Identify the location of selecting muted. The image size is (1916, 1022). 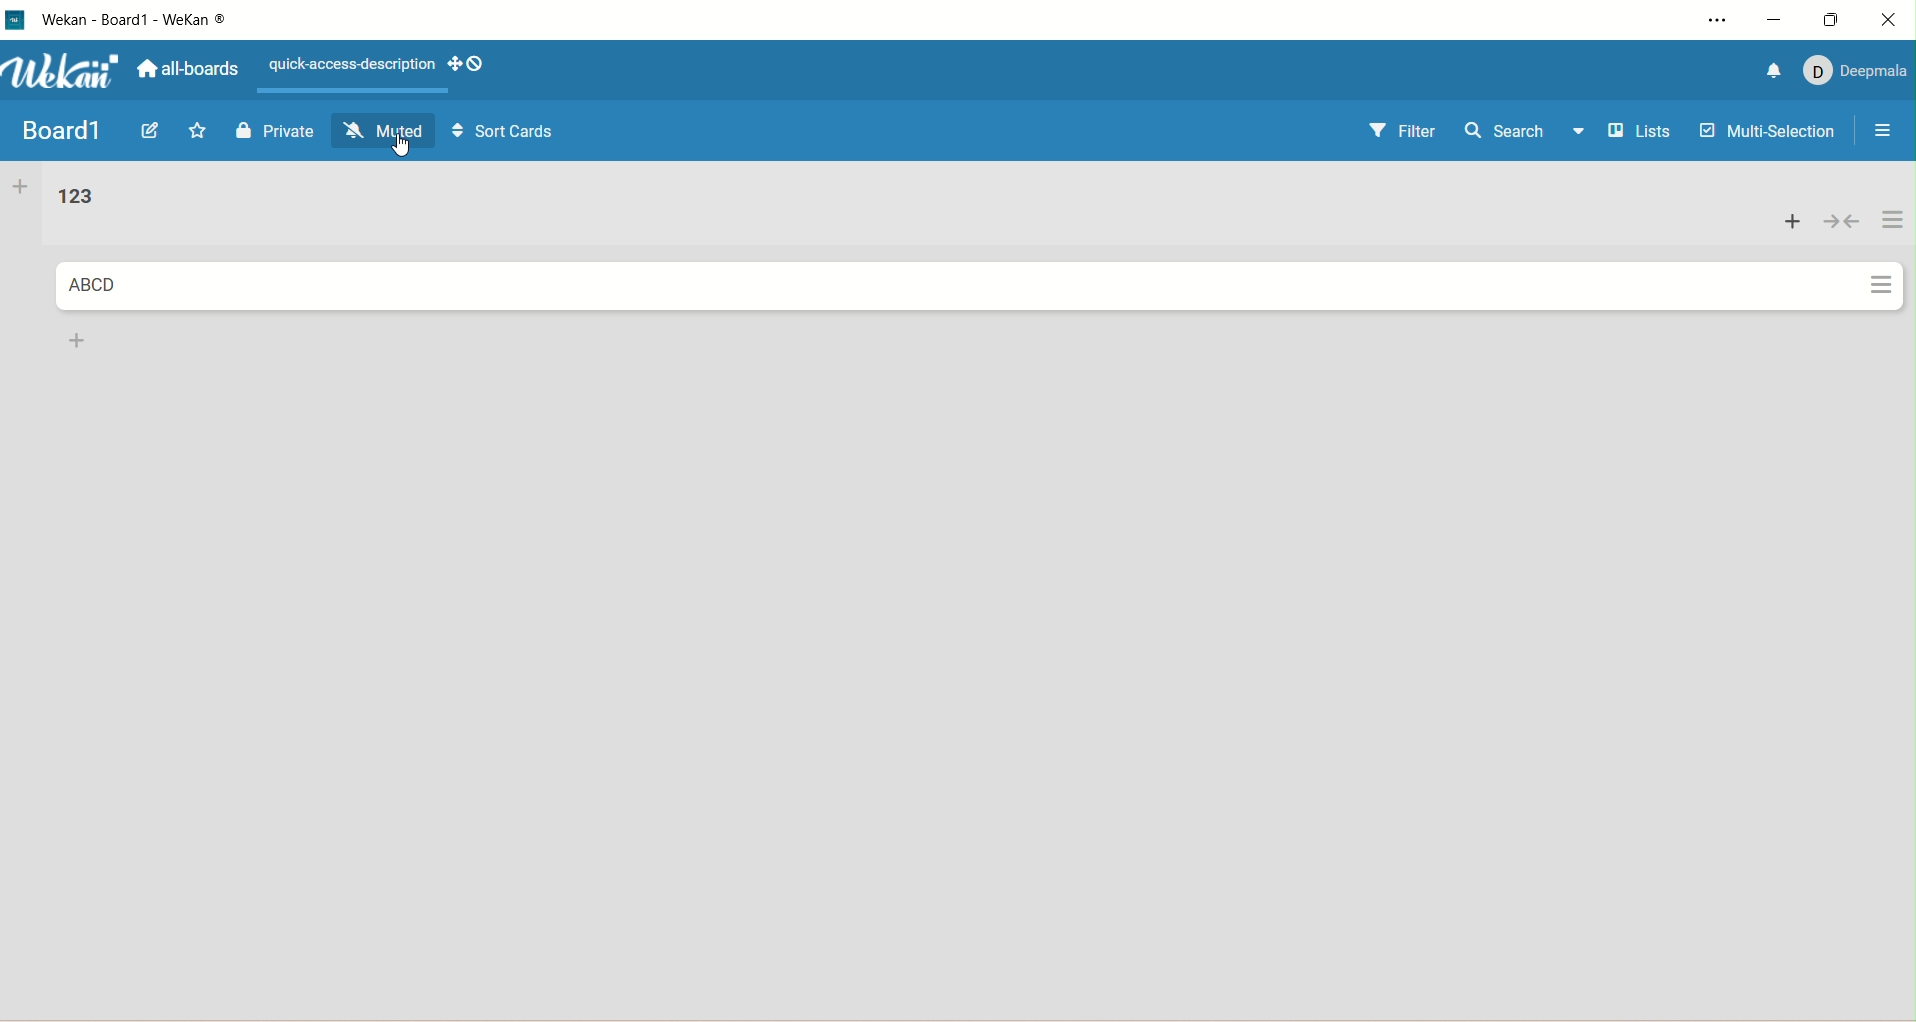
(386, 131).